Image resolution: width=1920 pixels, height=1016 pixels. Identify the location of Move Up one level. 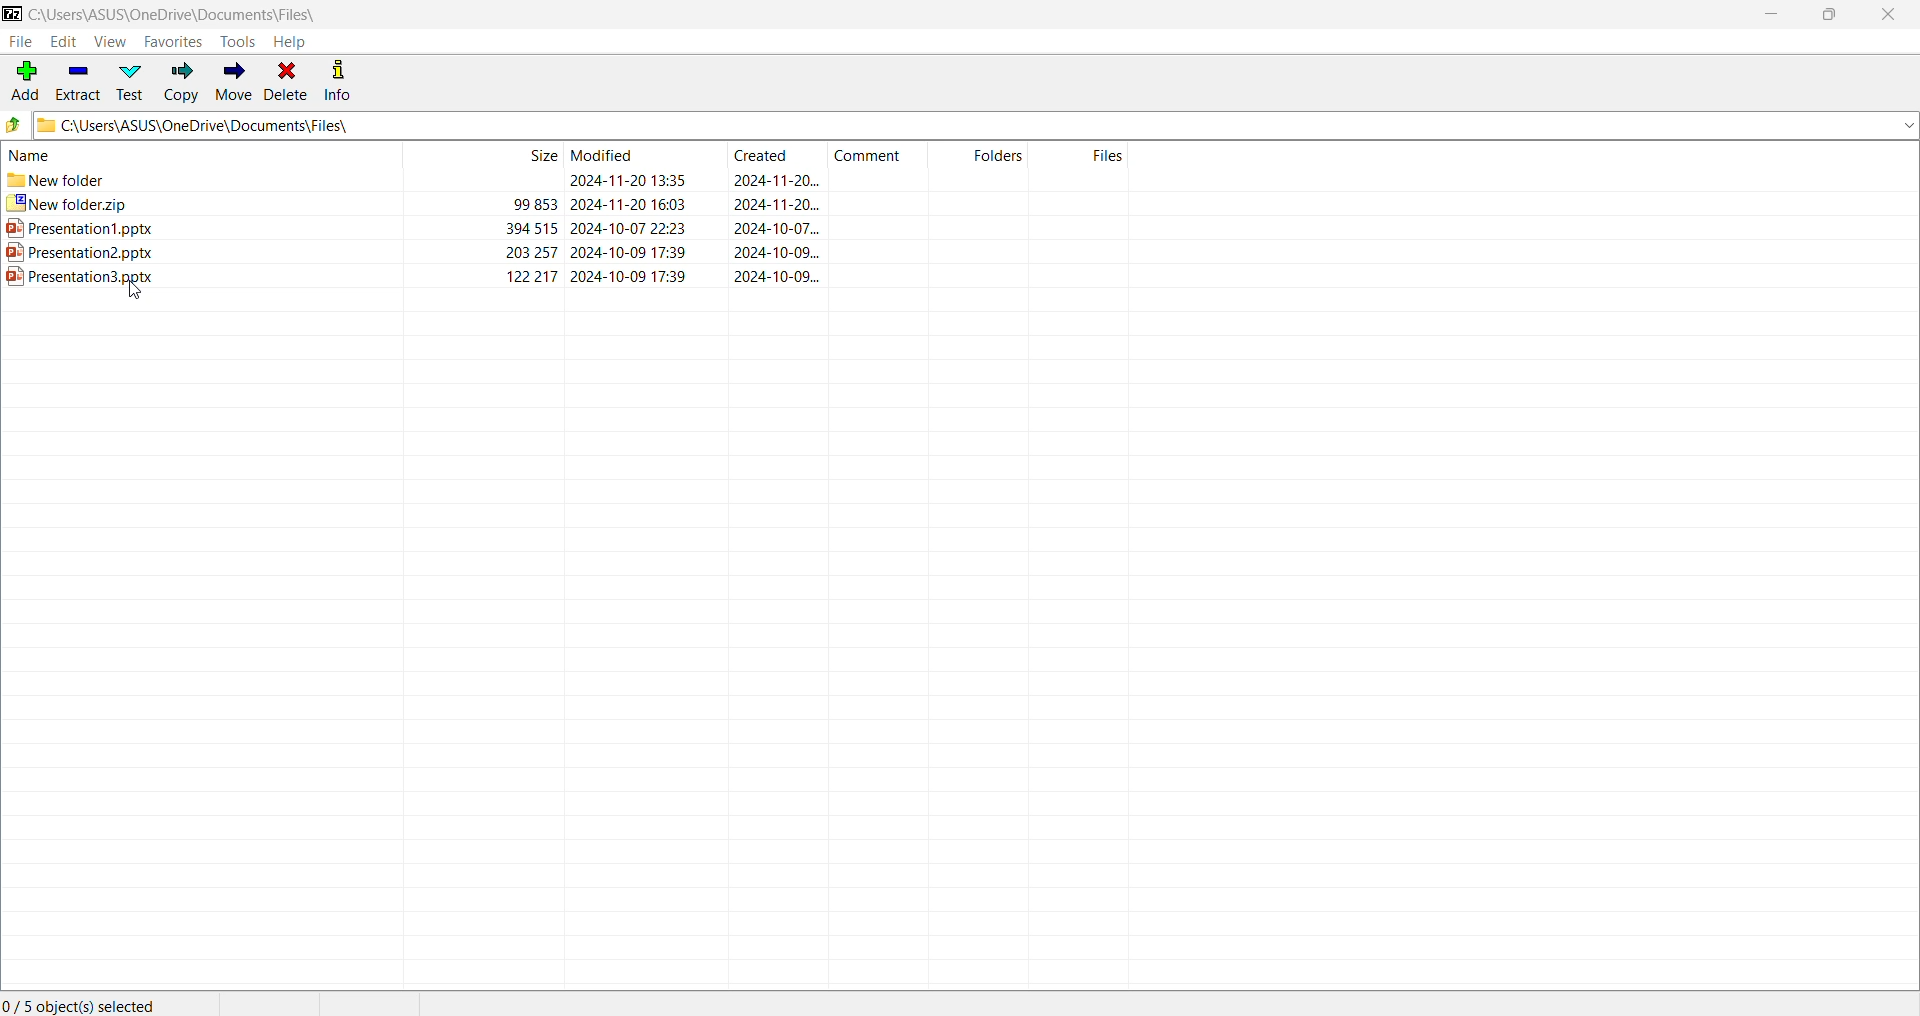
(14, 126).